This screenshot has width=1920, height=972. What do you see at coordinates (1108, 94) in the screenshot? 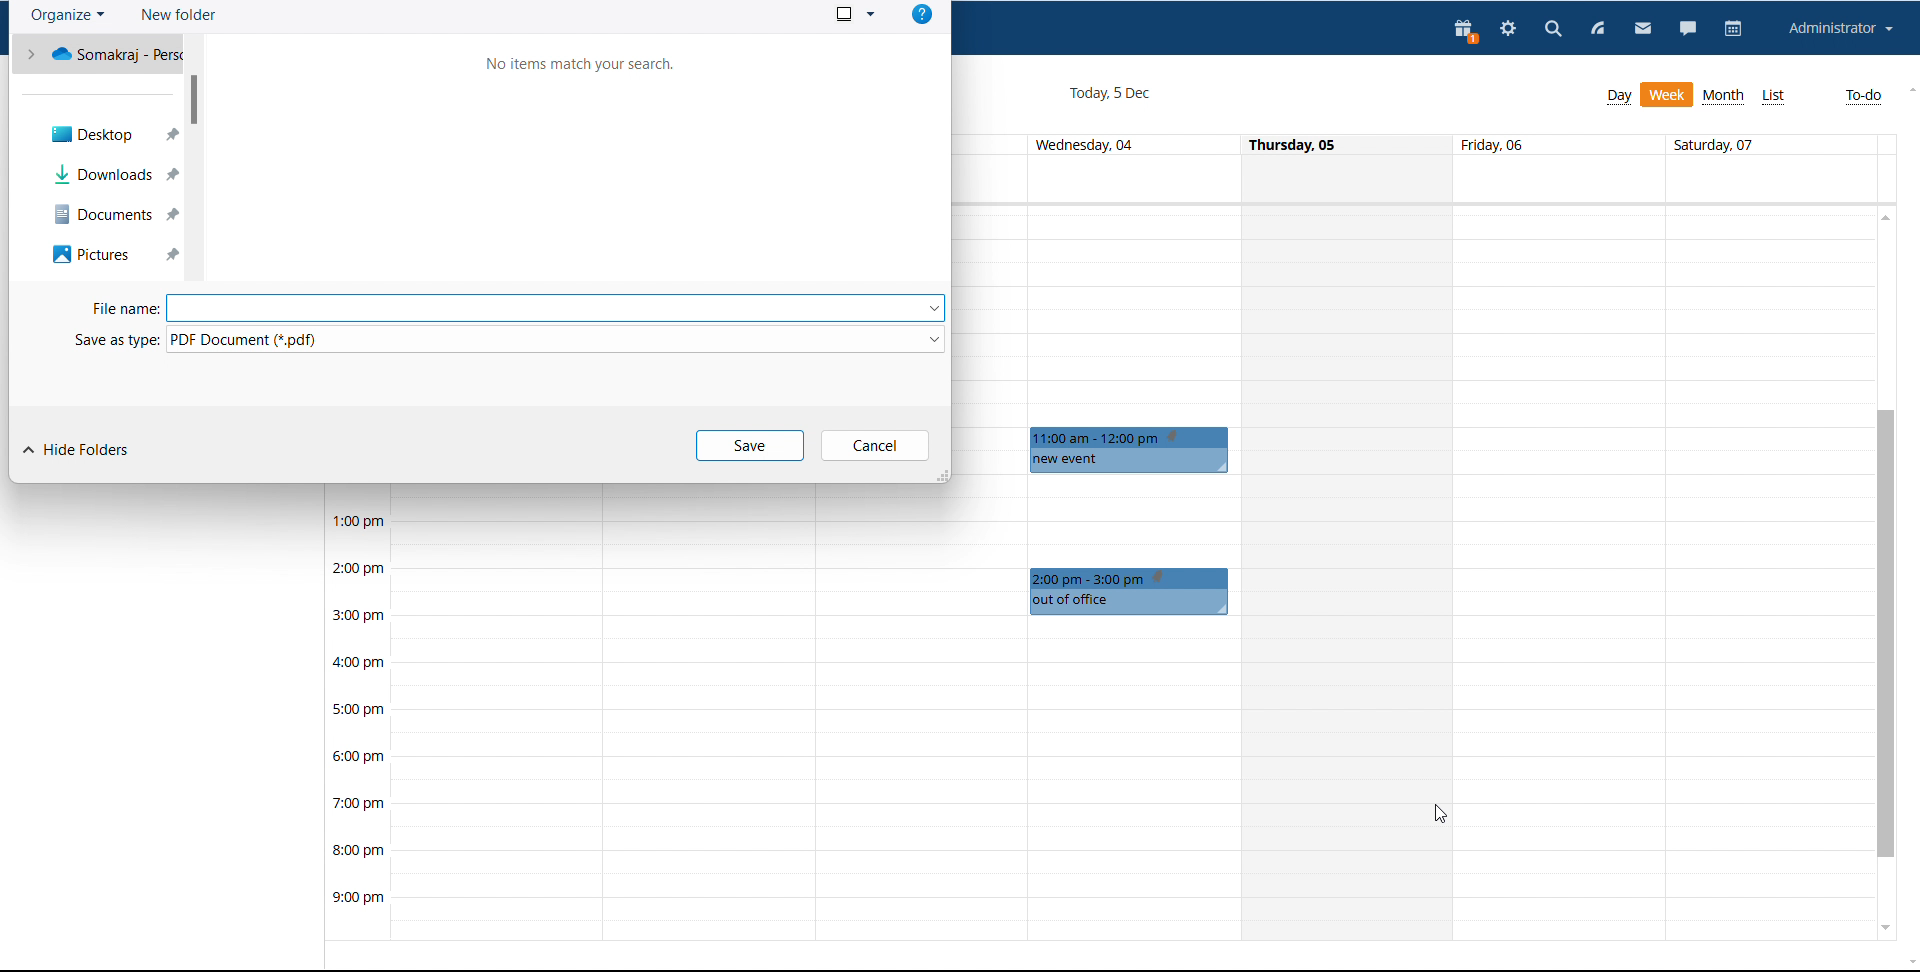
I see `current date` at bounding box center [1108, 94].